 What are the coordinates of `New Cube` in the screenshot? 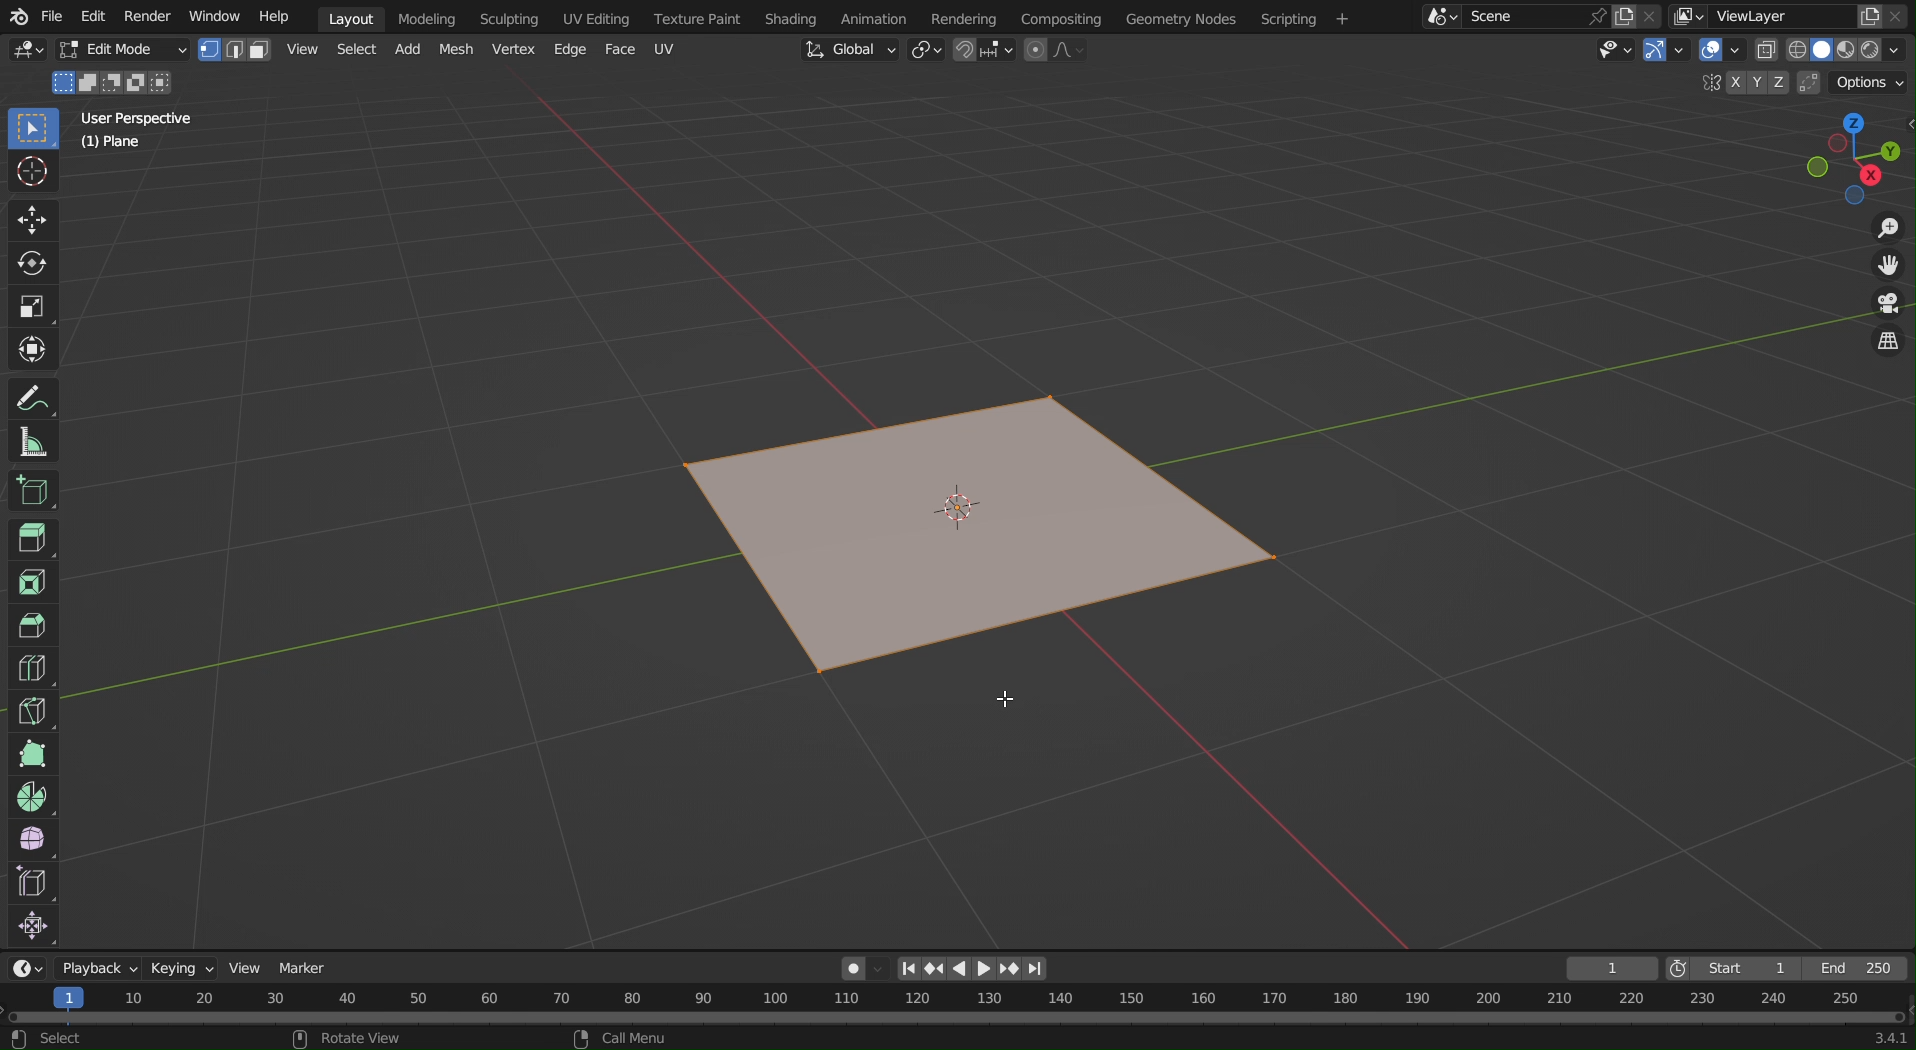 It's located at (31, 489).